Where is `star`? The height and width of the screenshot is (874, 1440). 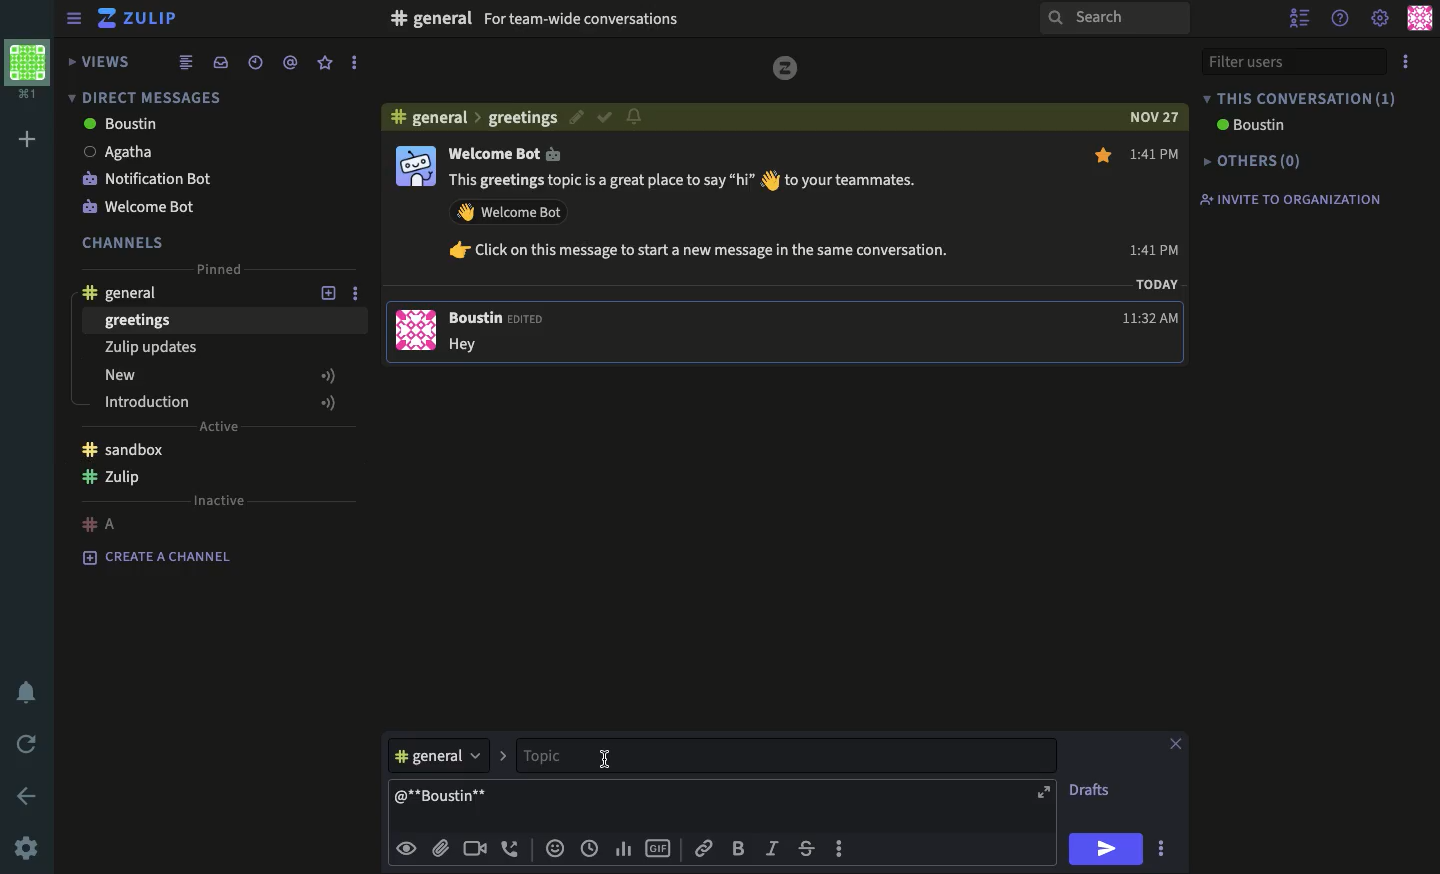
star is located at coordinates (1102, 154).